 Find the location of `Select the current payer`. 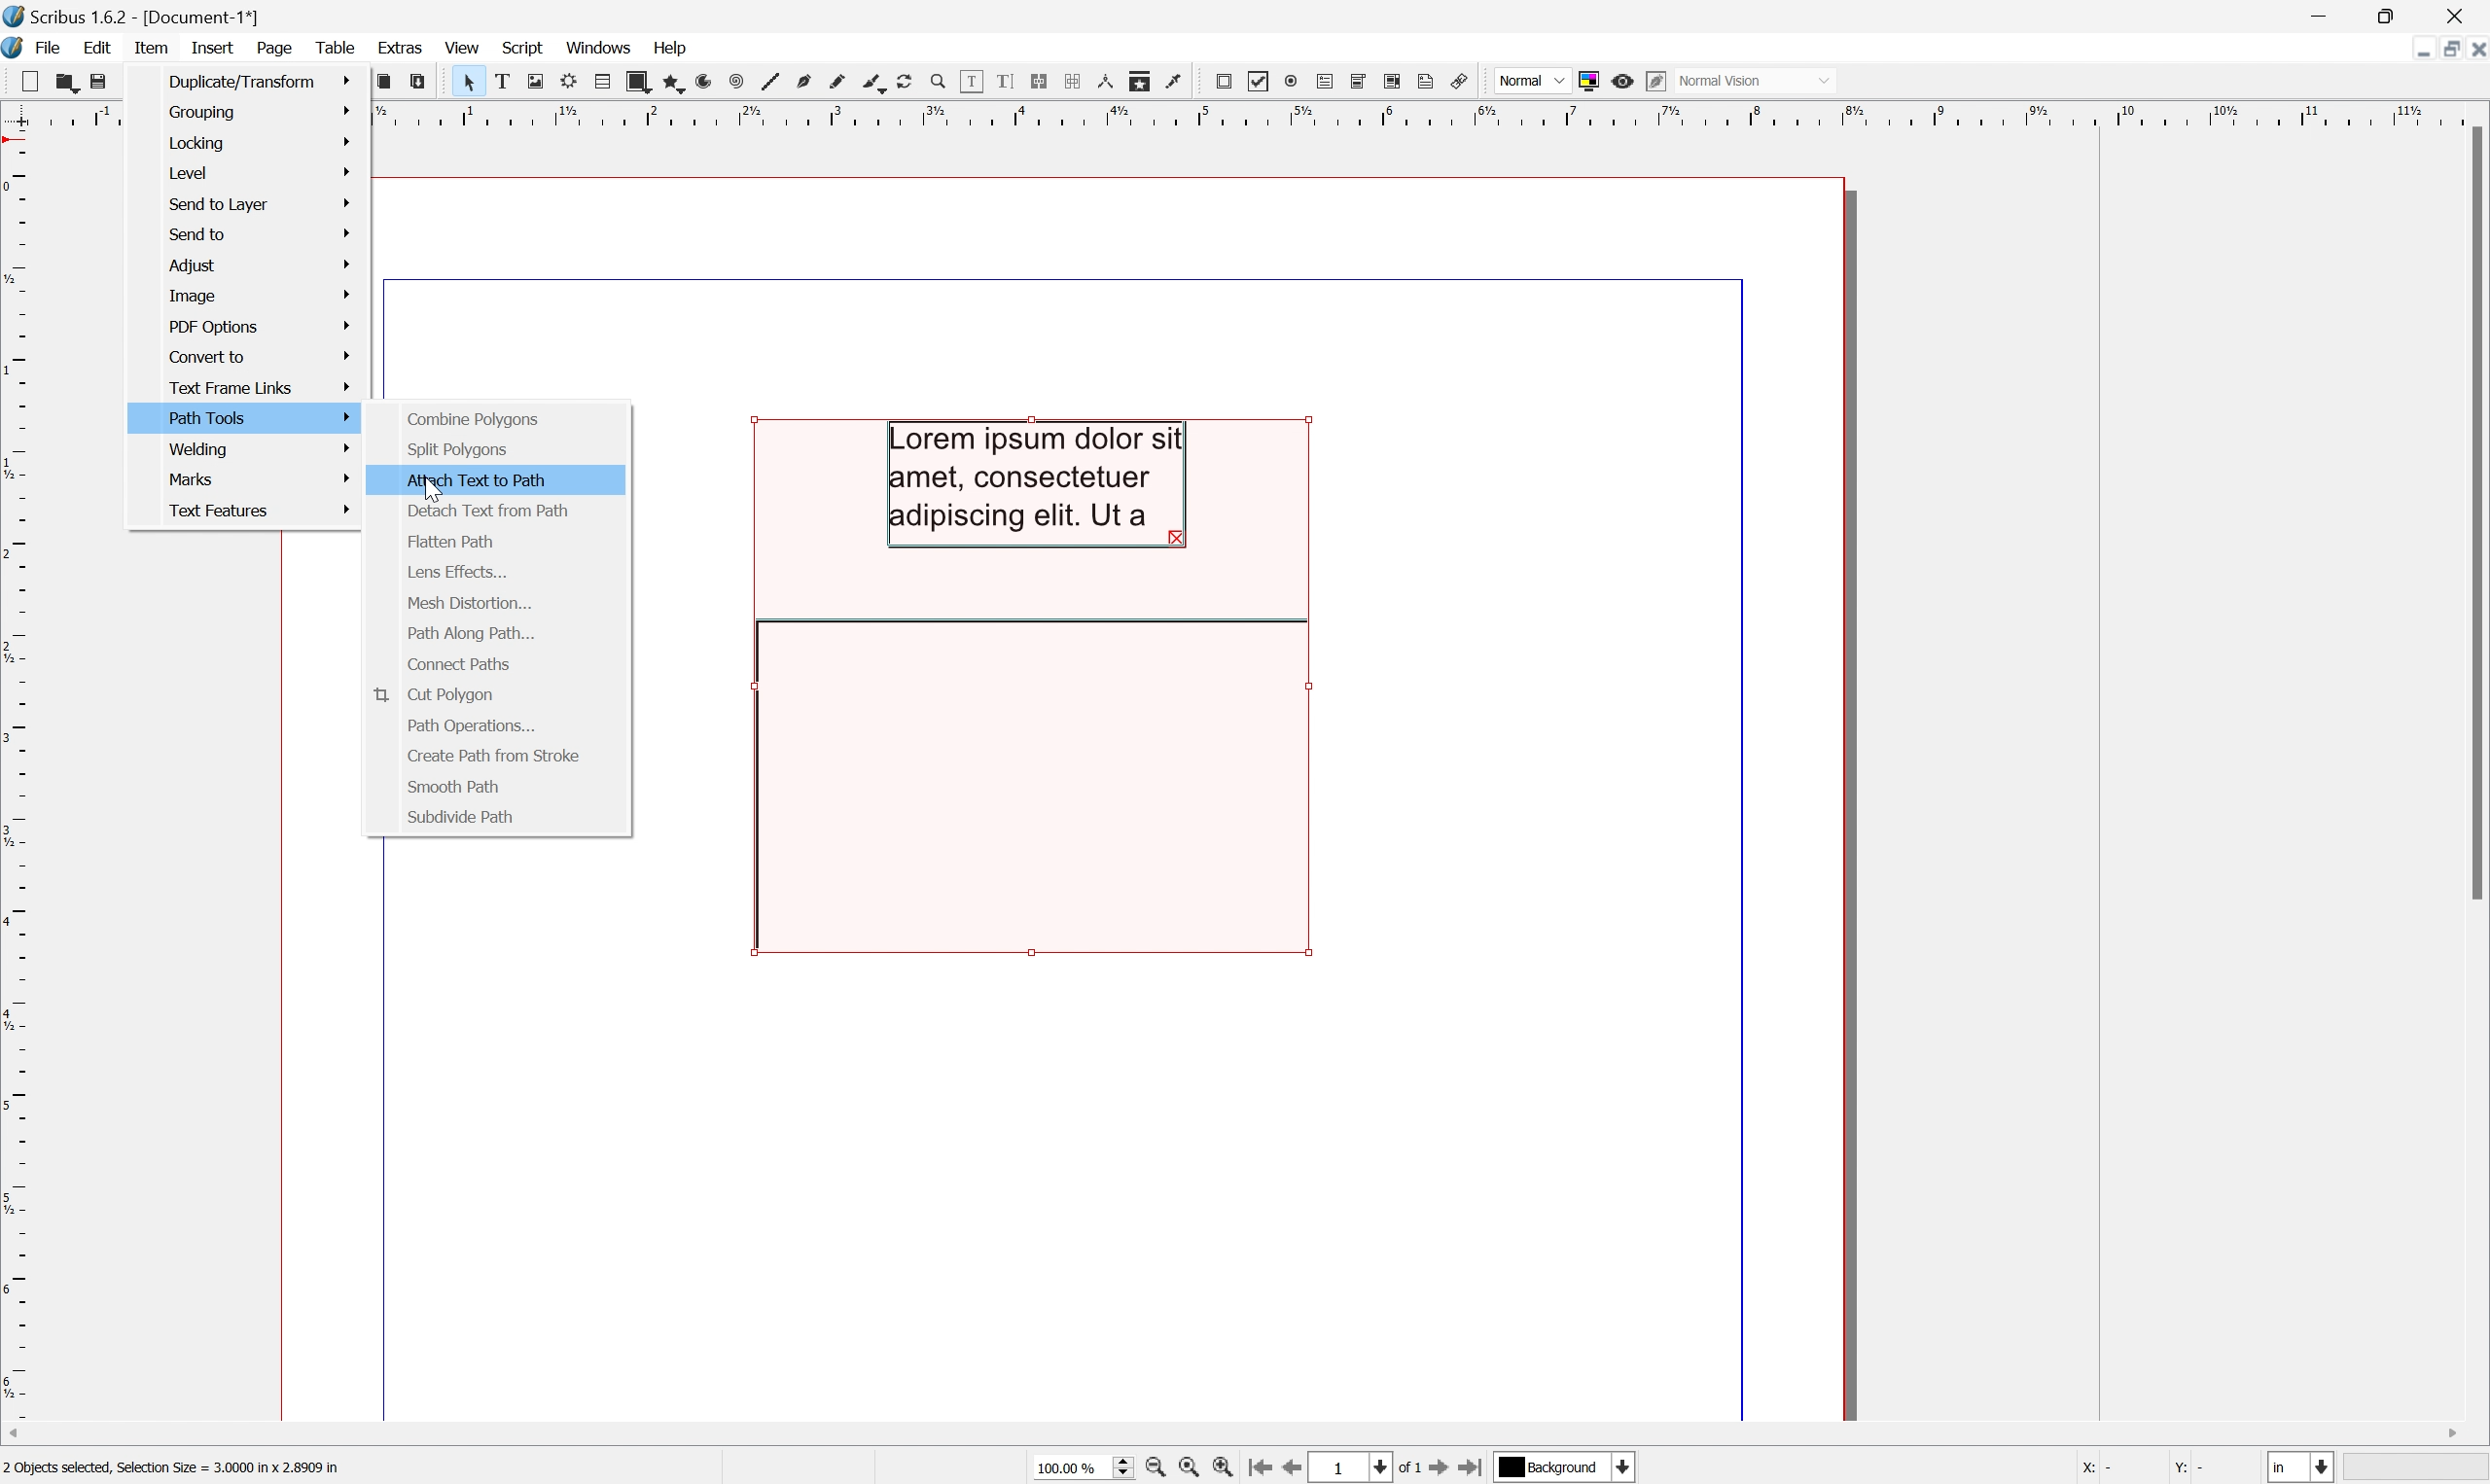

Select the current payer is located at coordinates (1566, 1469).